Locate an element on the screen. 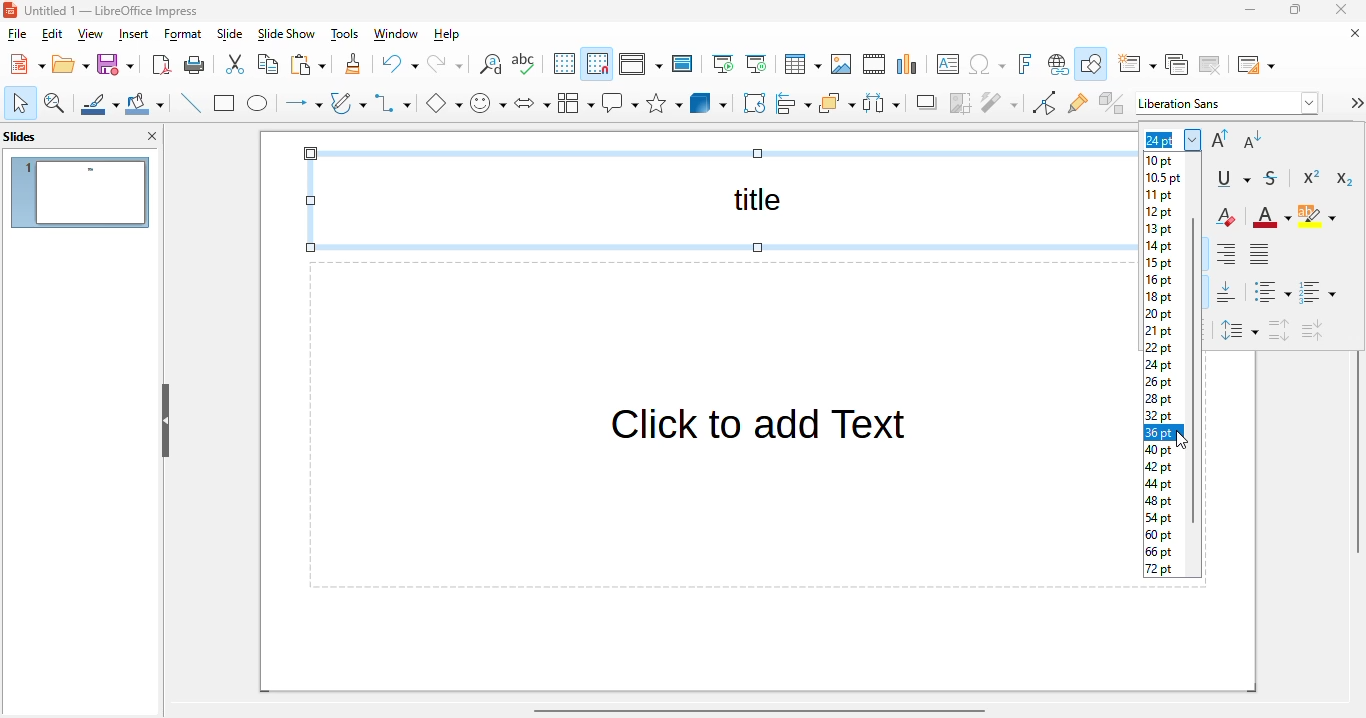  toggle extrusion is located at coordinates (1112, 102).